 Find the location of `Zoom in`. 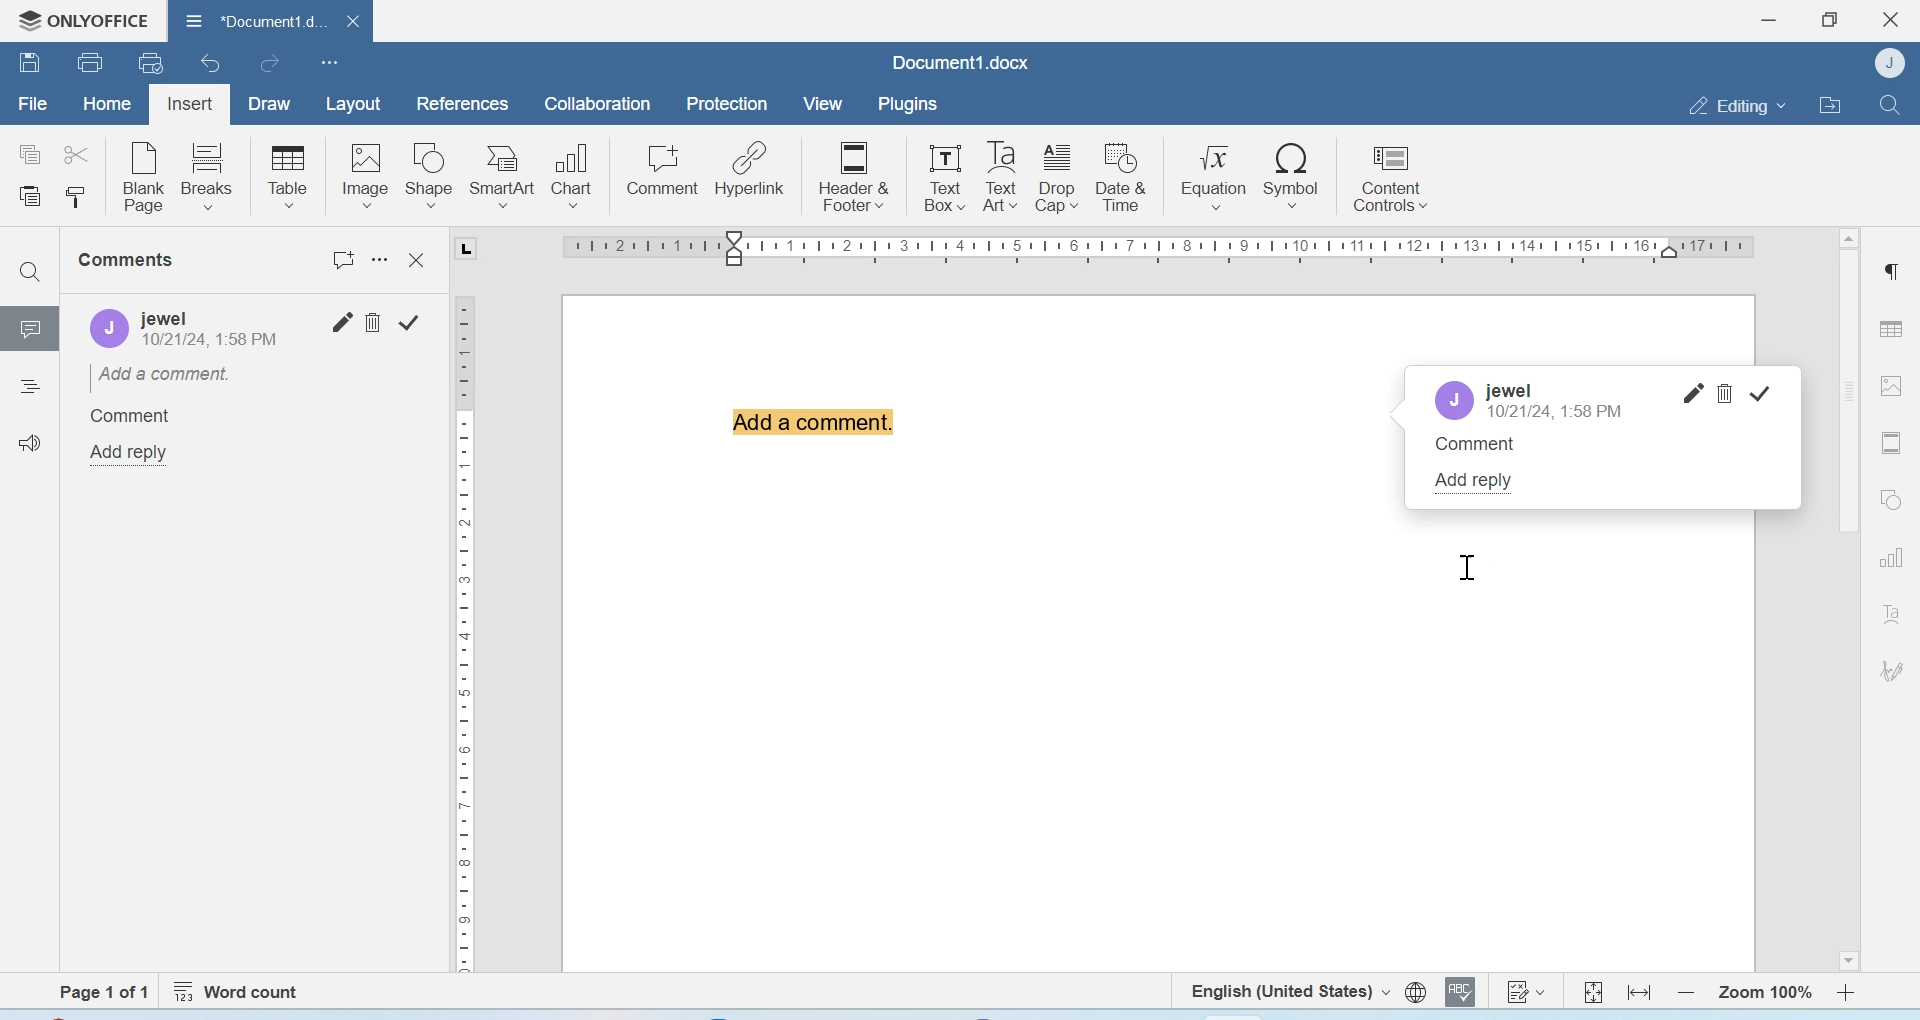

Zoom in is located at coordinates (1847, 992).